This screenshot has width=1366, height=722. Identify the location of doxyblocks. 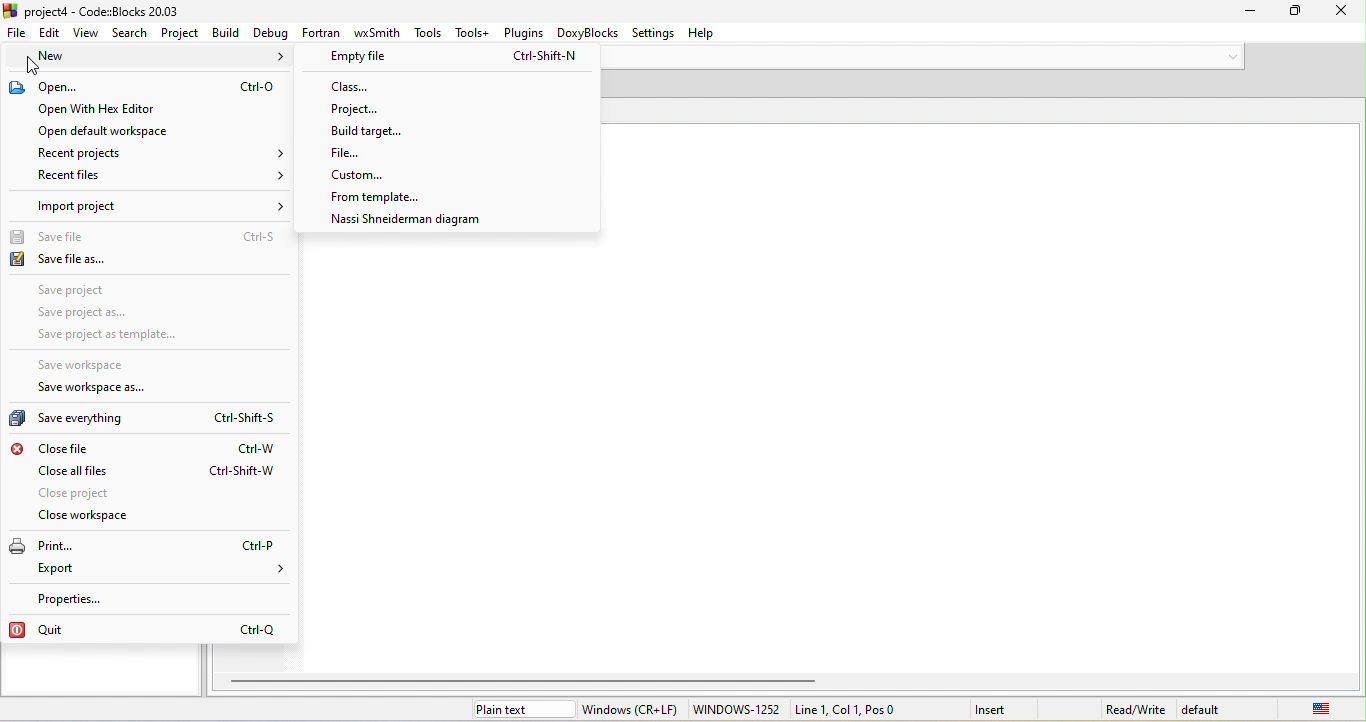
(588, 31).